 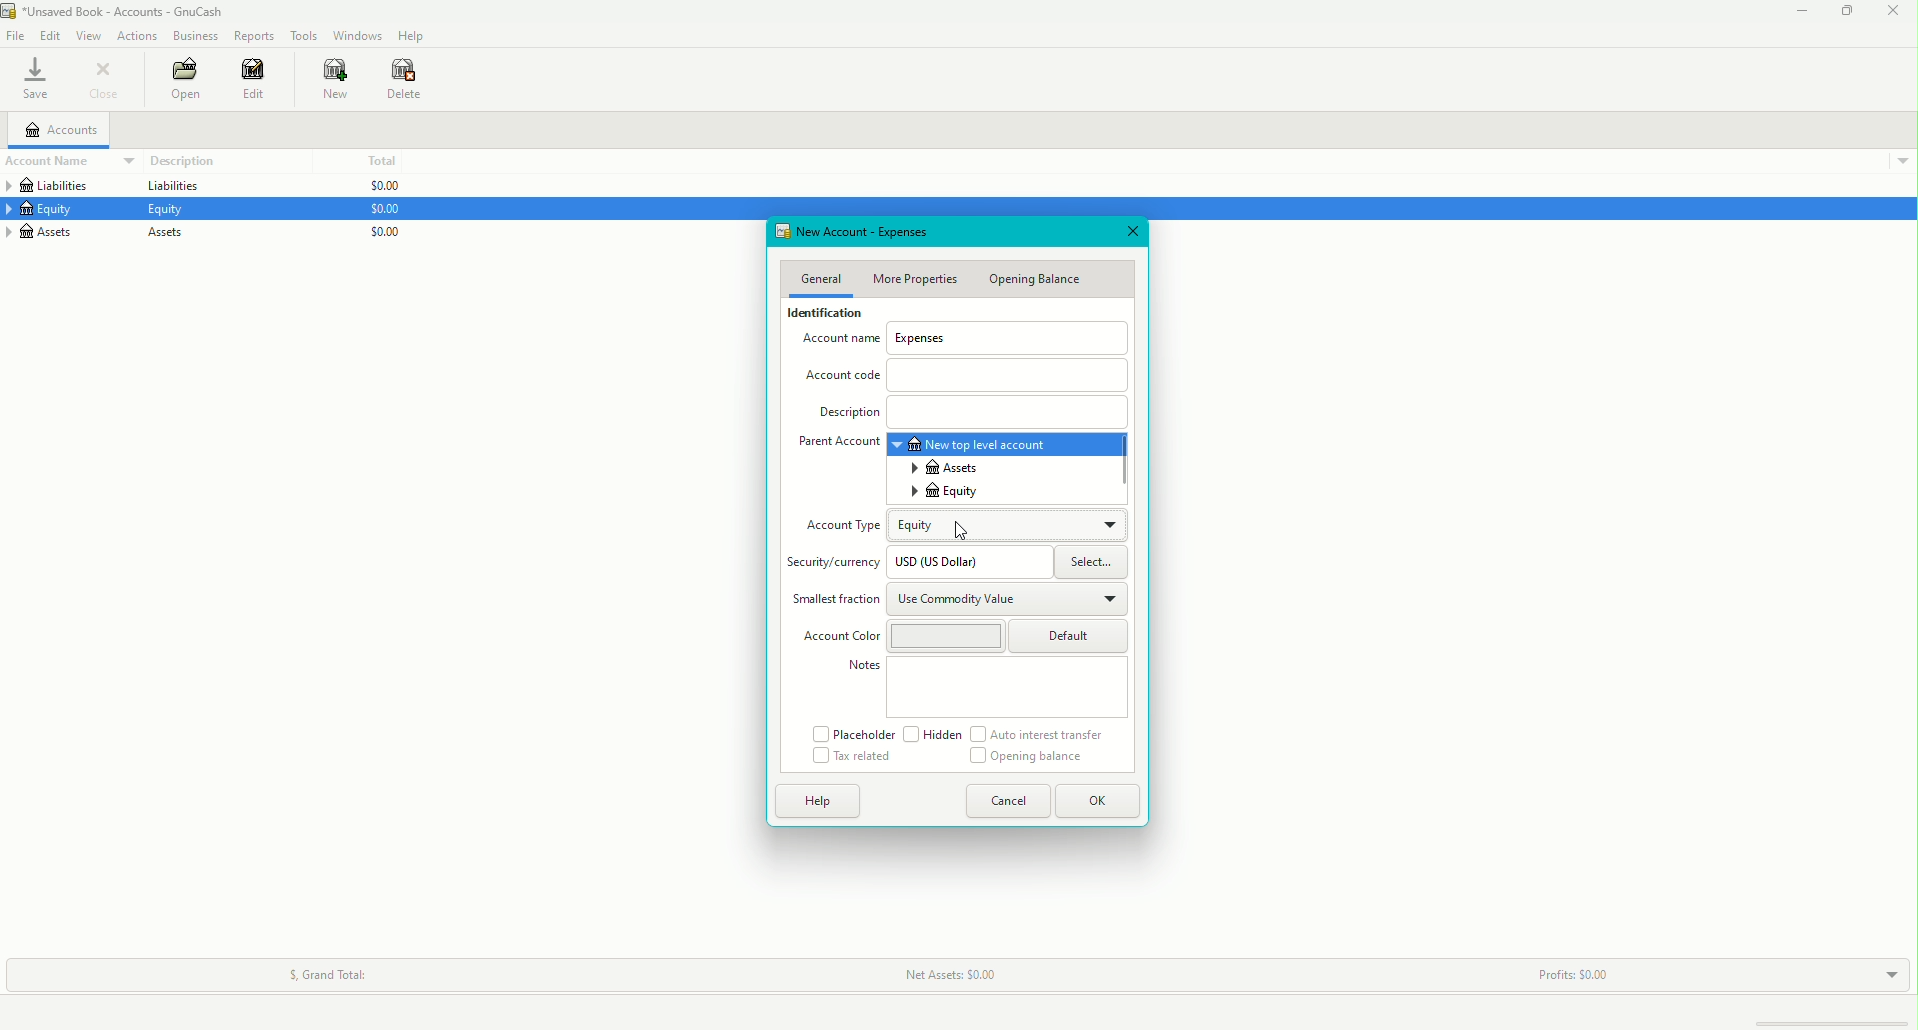 What do you see at coordinates (824, 803) in the screenshot?
I see `Help` at bounding box center [824, 803].